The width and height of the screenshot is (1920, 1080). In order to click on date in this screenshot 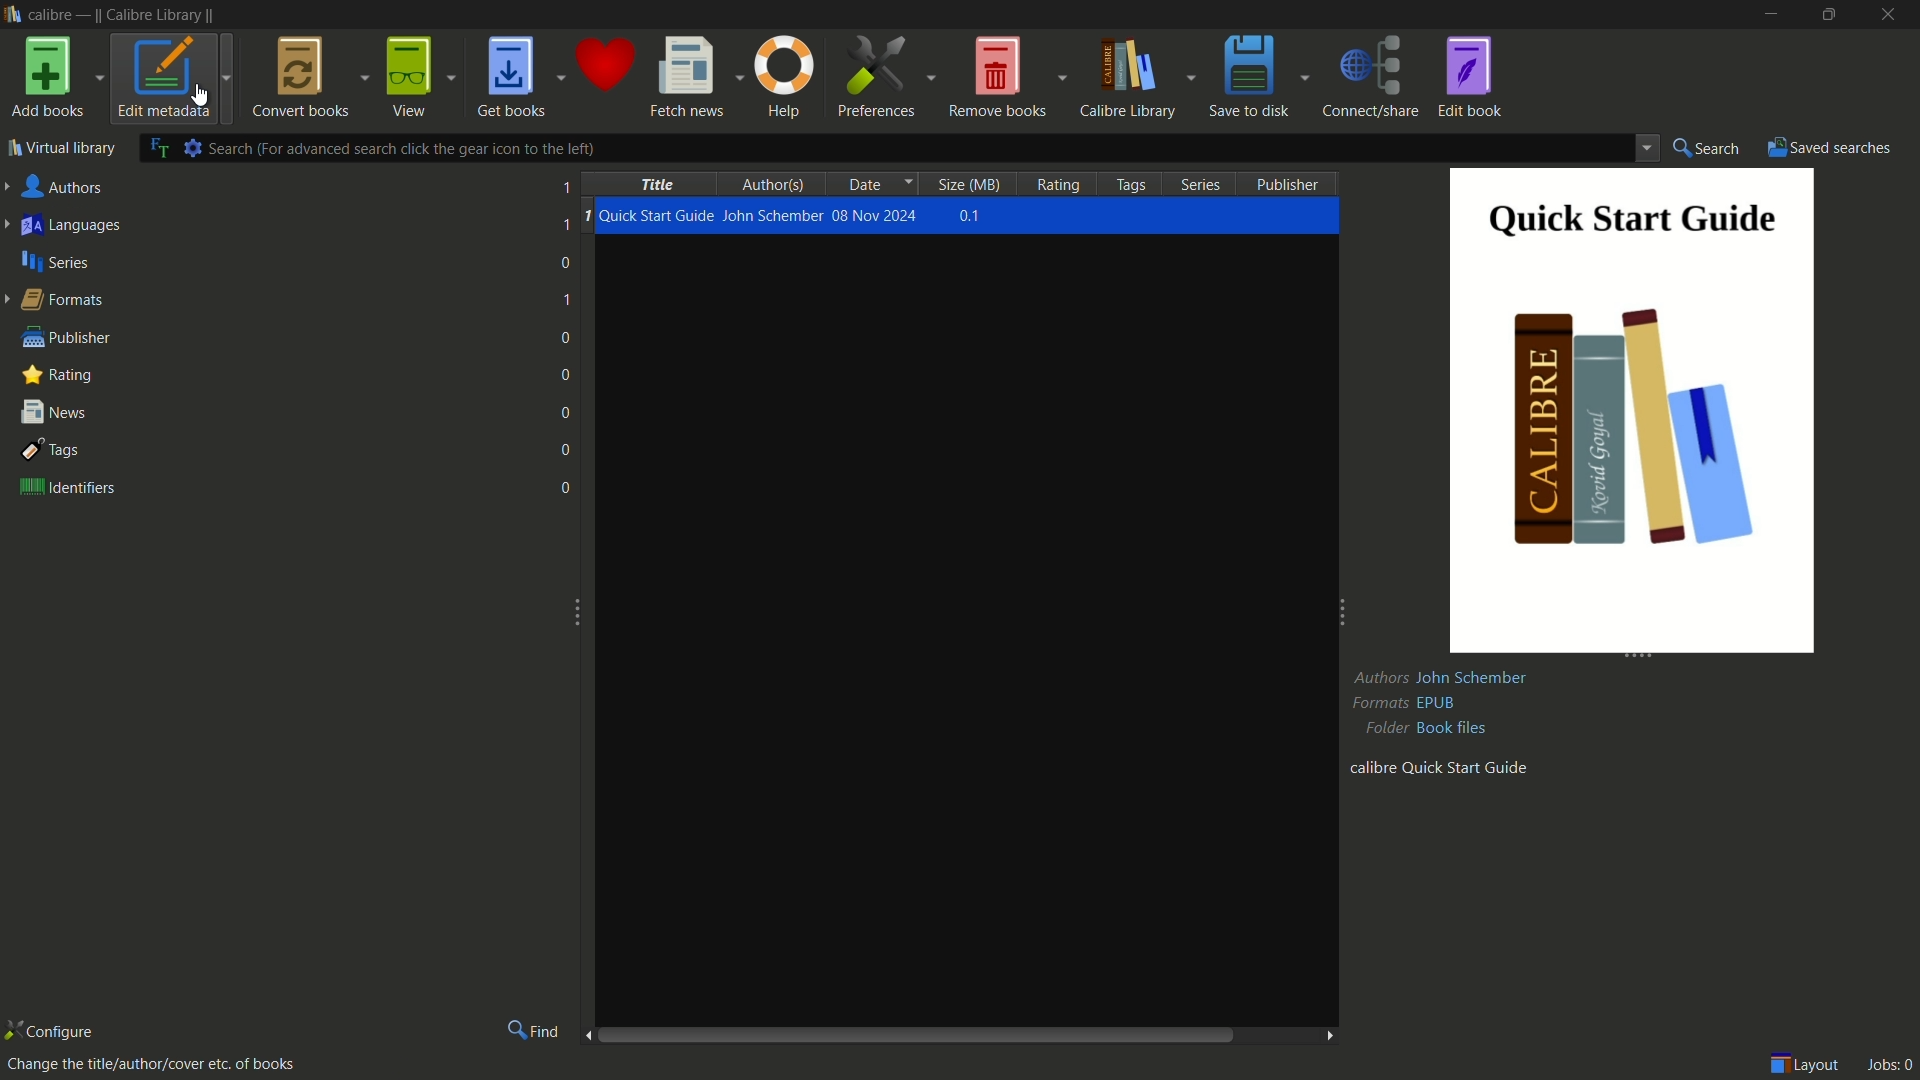, I will do `click(872, 184)`.